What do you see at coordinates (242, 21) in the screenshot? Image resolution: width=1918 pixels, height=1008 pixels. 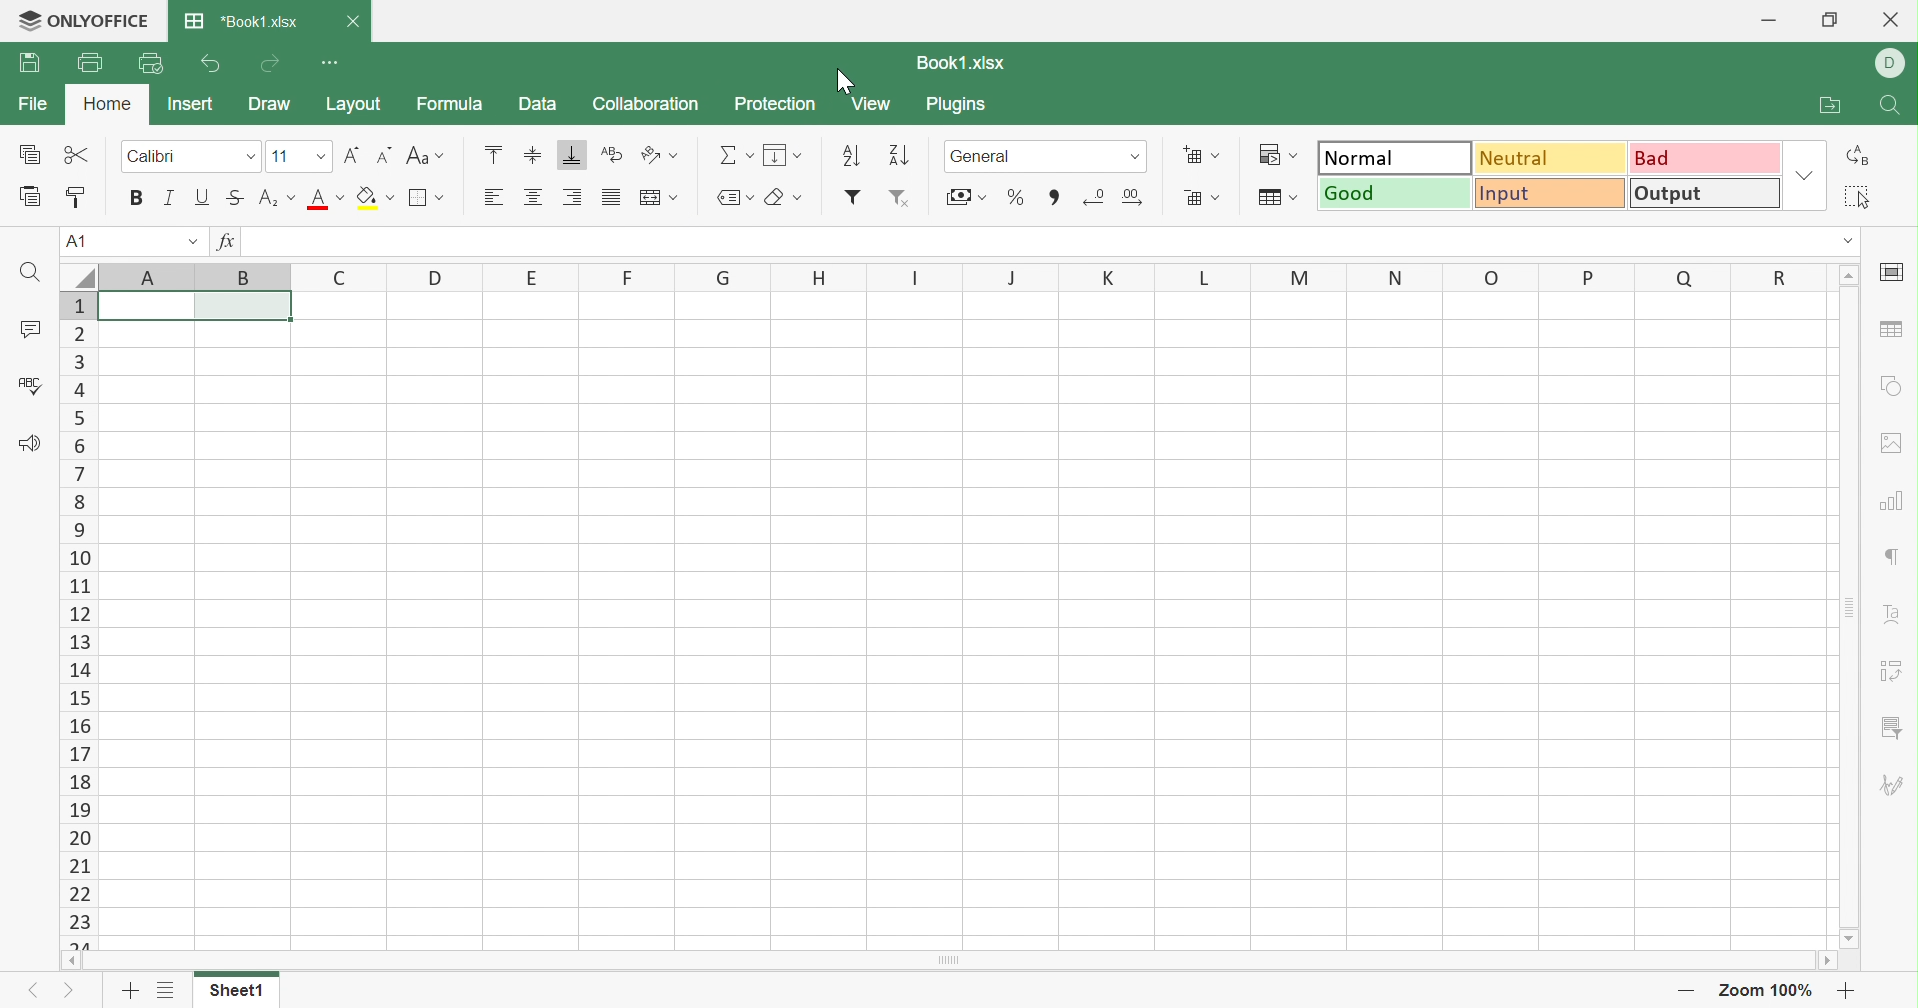 I see `*Book1.xlsx` at bounding box center [242, 21].